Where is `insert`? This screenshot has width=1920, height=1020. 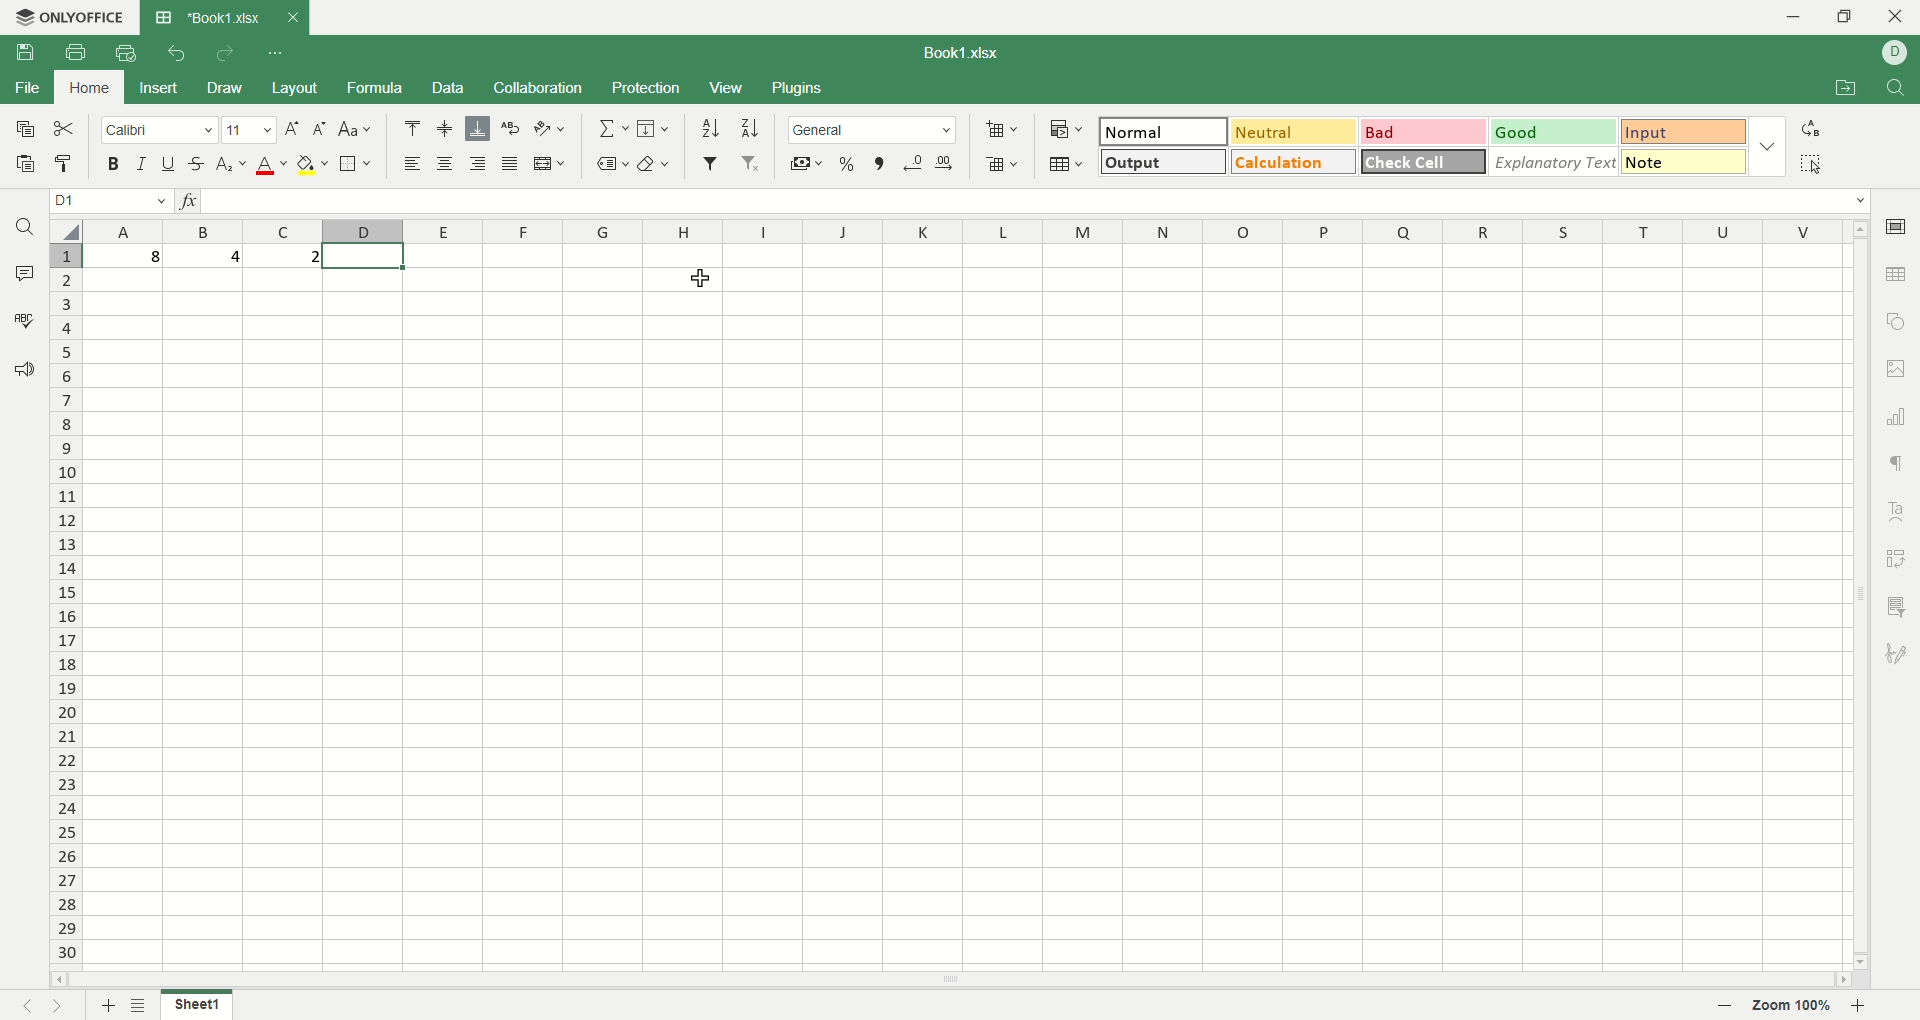
insert is located at coordinates (157, 89).